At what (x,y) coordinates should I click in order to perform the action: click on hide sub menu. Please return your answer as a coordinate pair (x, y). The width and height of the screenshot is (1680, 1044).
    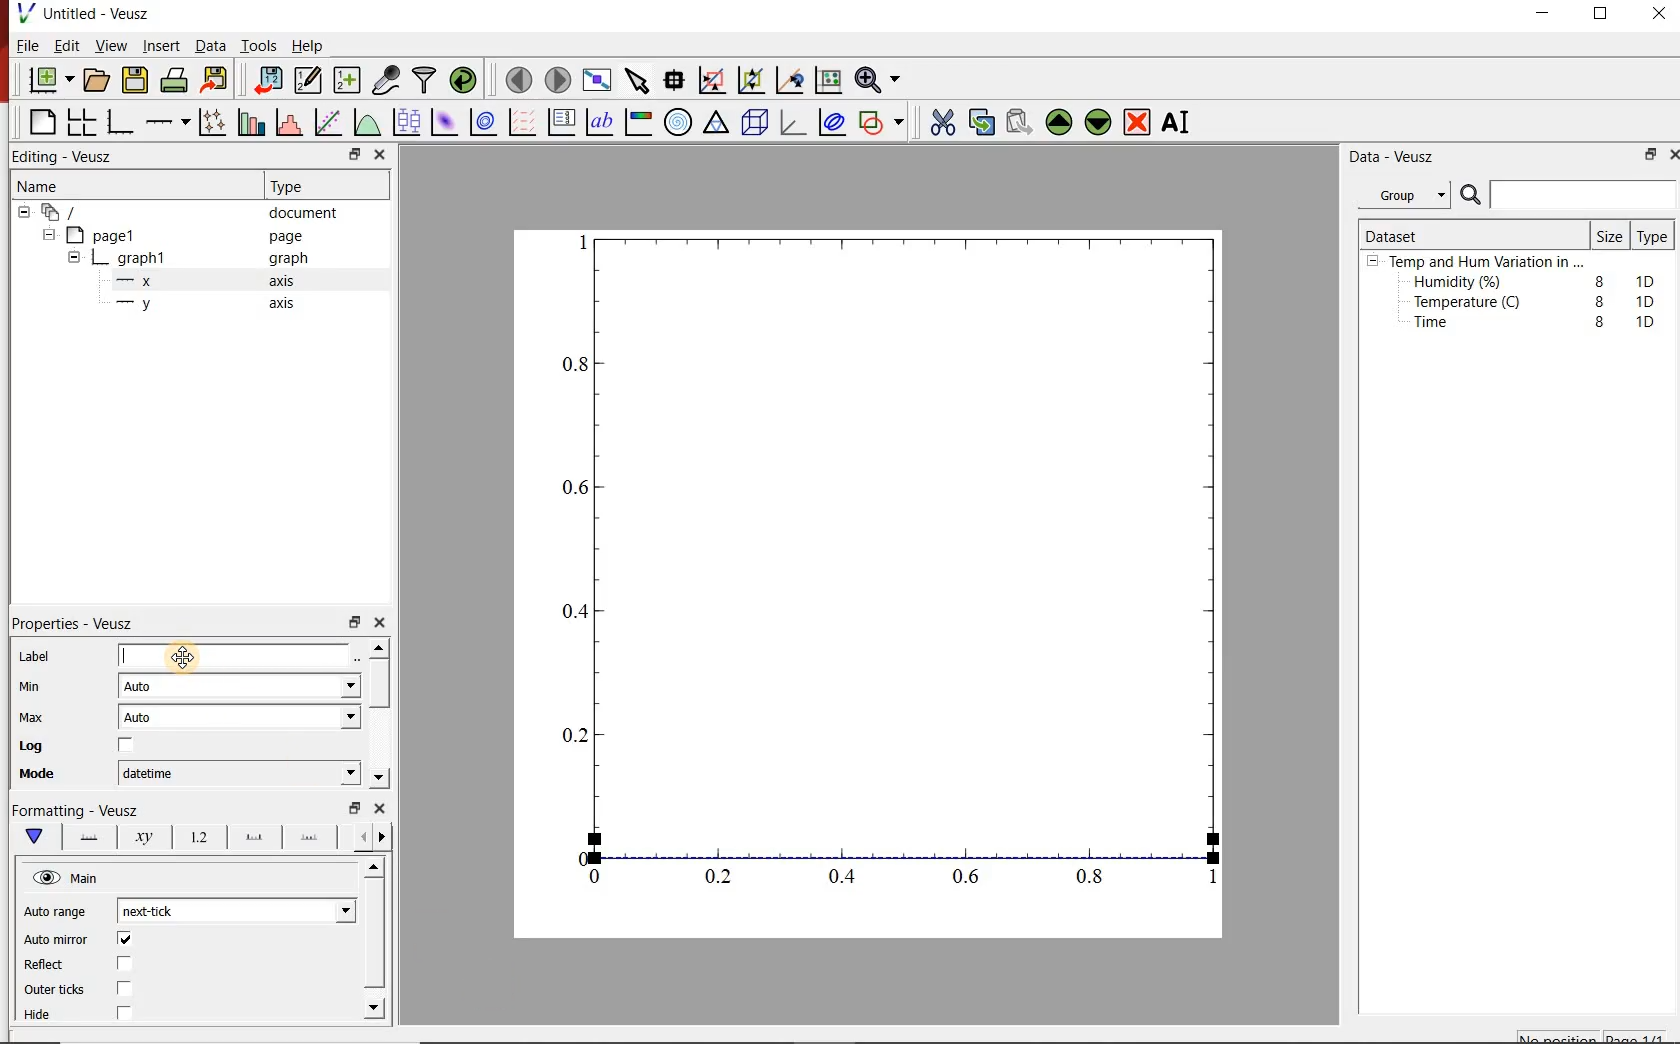
    Looking at the image, I should click on (52, 237).